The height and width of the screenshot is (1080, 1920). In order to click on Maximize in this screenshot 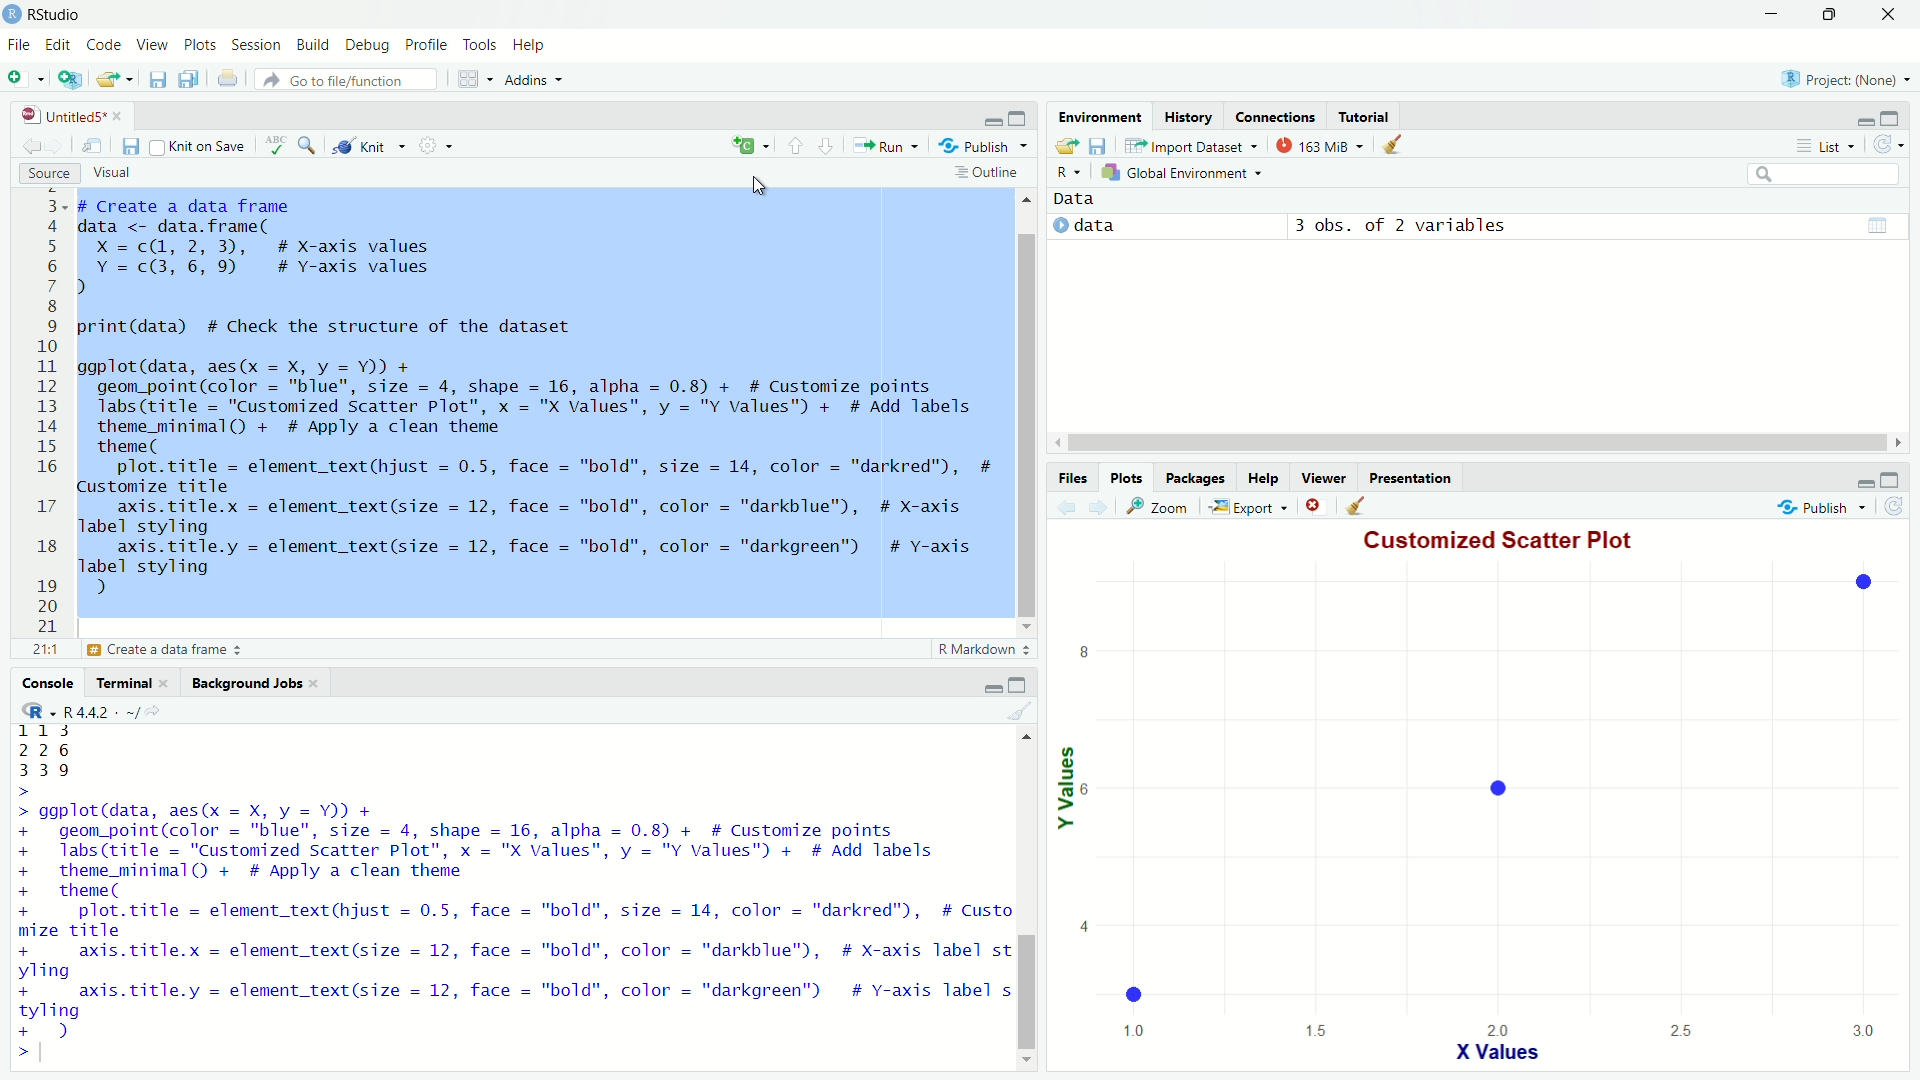, I will do `click(1018, 118)`.